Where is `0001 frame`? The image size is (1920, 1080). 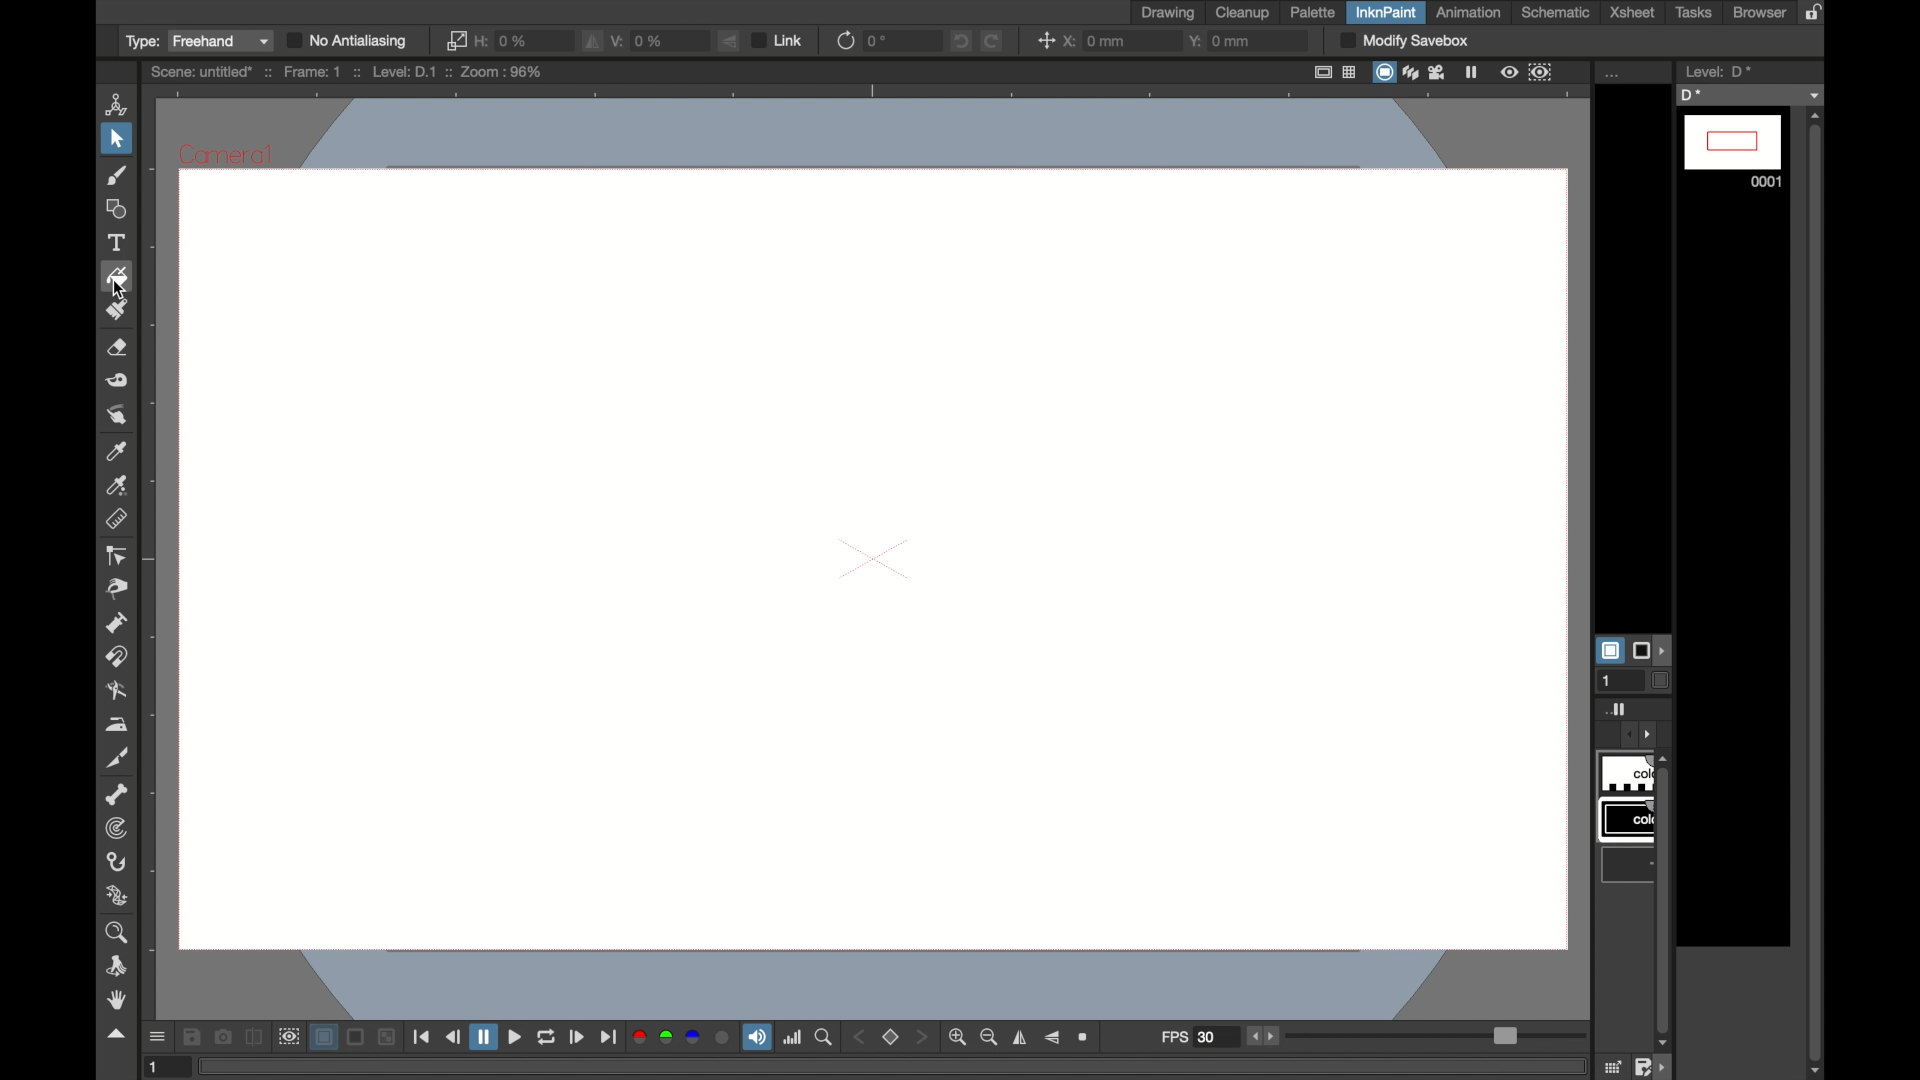
0001 frame is located at coordinates (1733, 152).